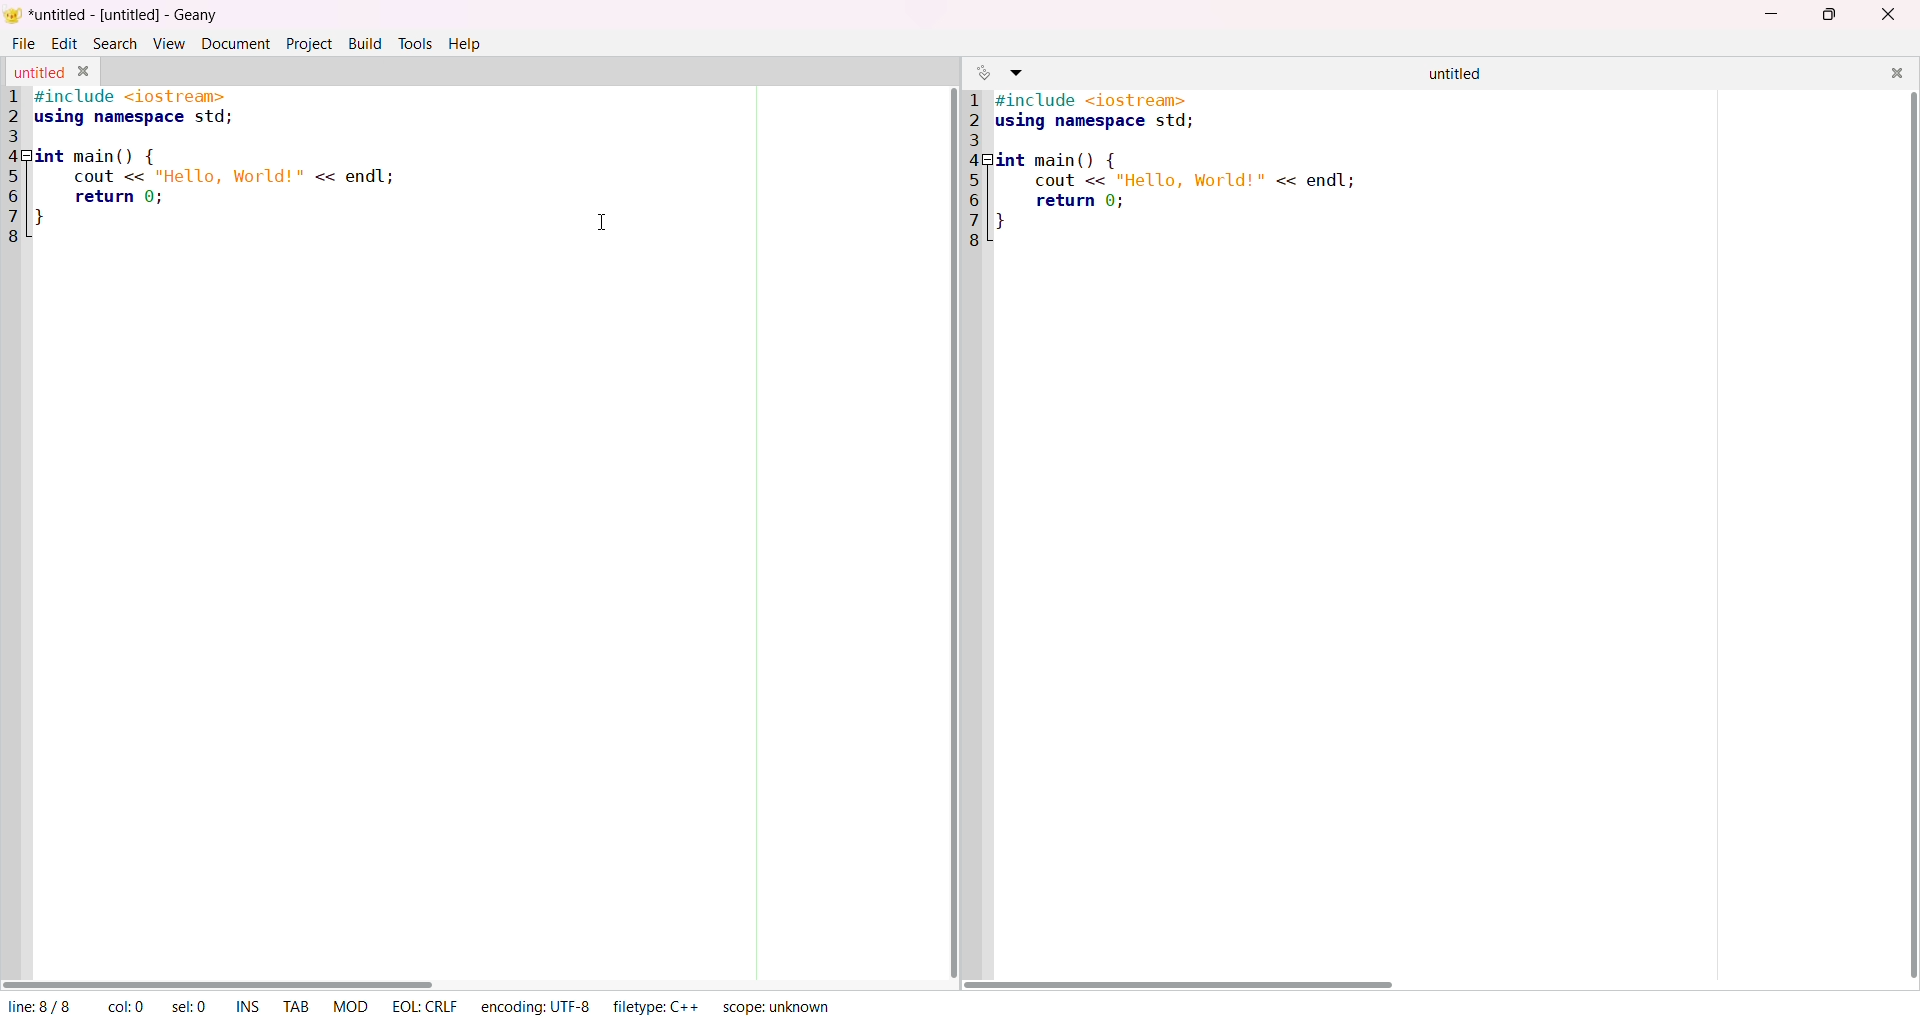 This screenshot has height=1018, width=1920. I want to click on encoding: UTF-8, so click(538, 1008).